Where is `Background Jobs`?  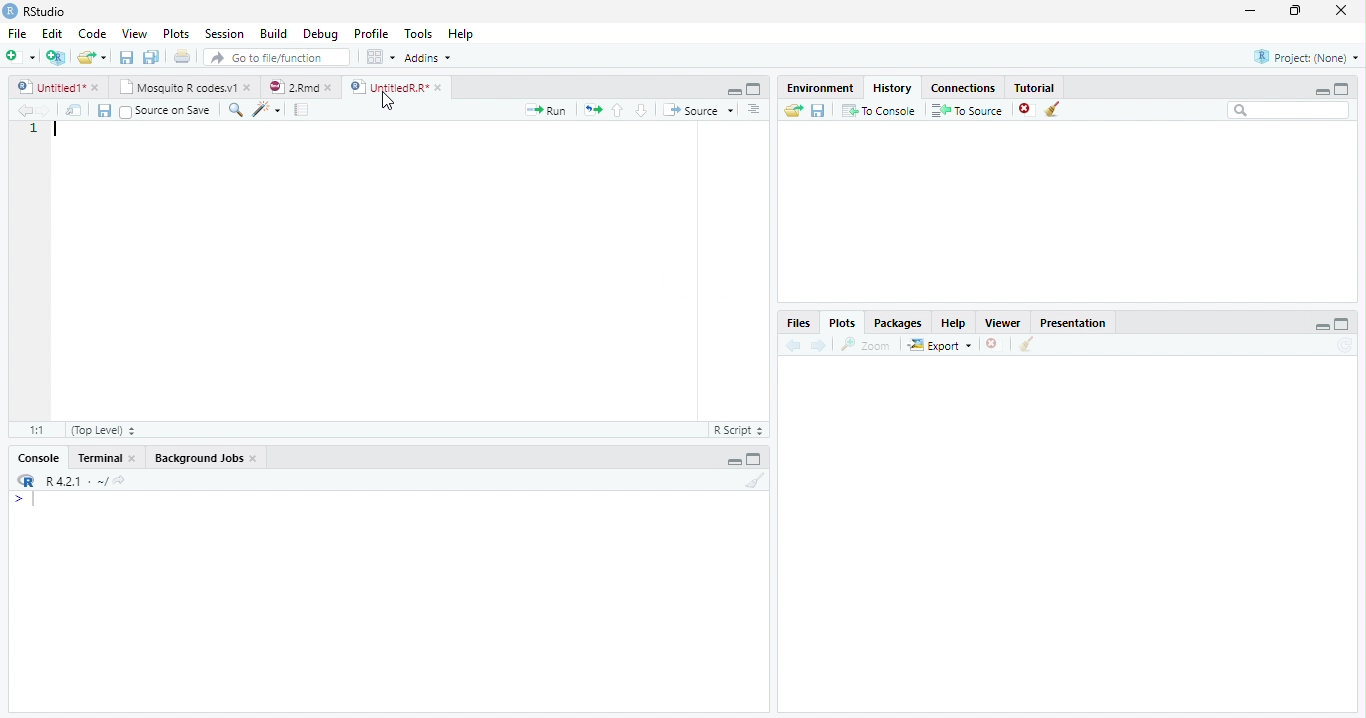
Background Jobs is located at coordinates (198, 457).